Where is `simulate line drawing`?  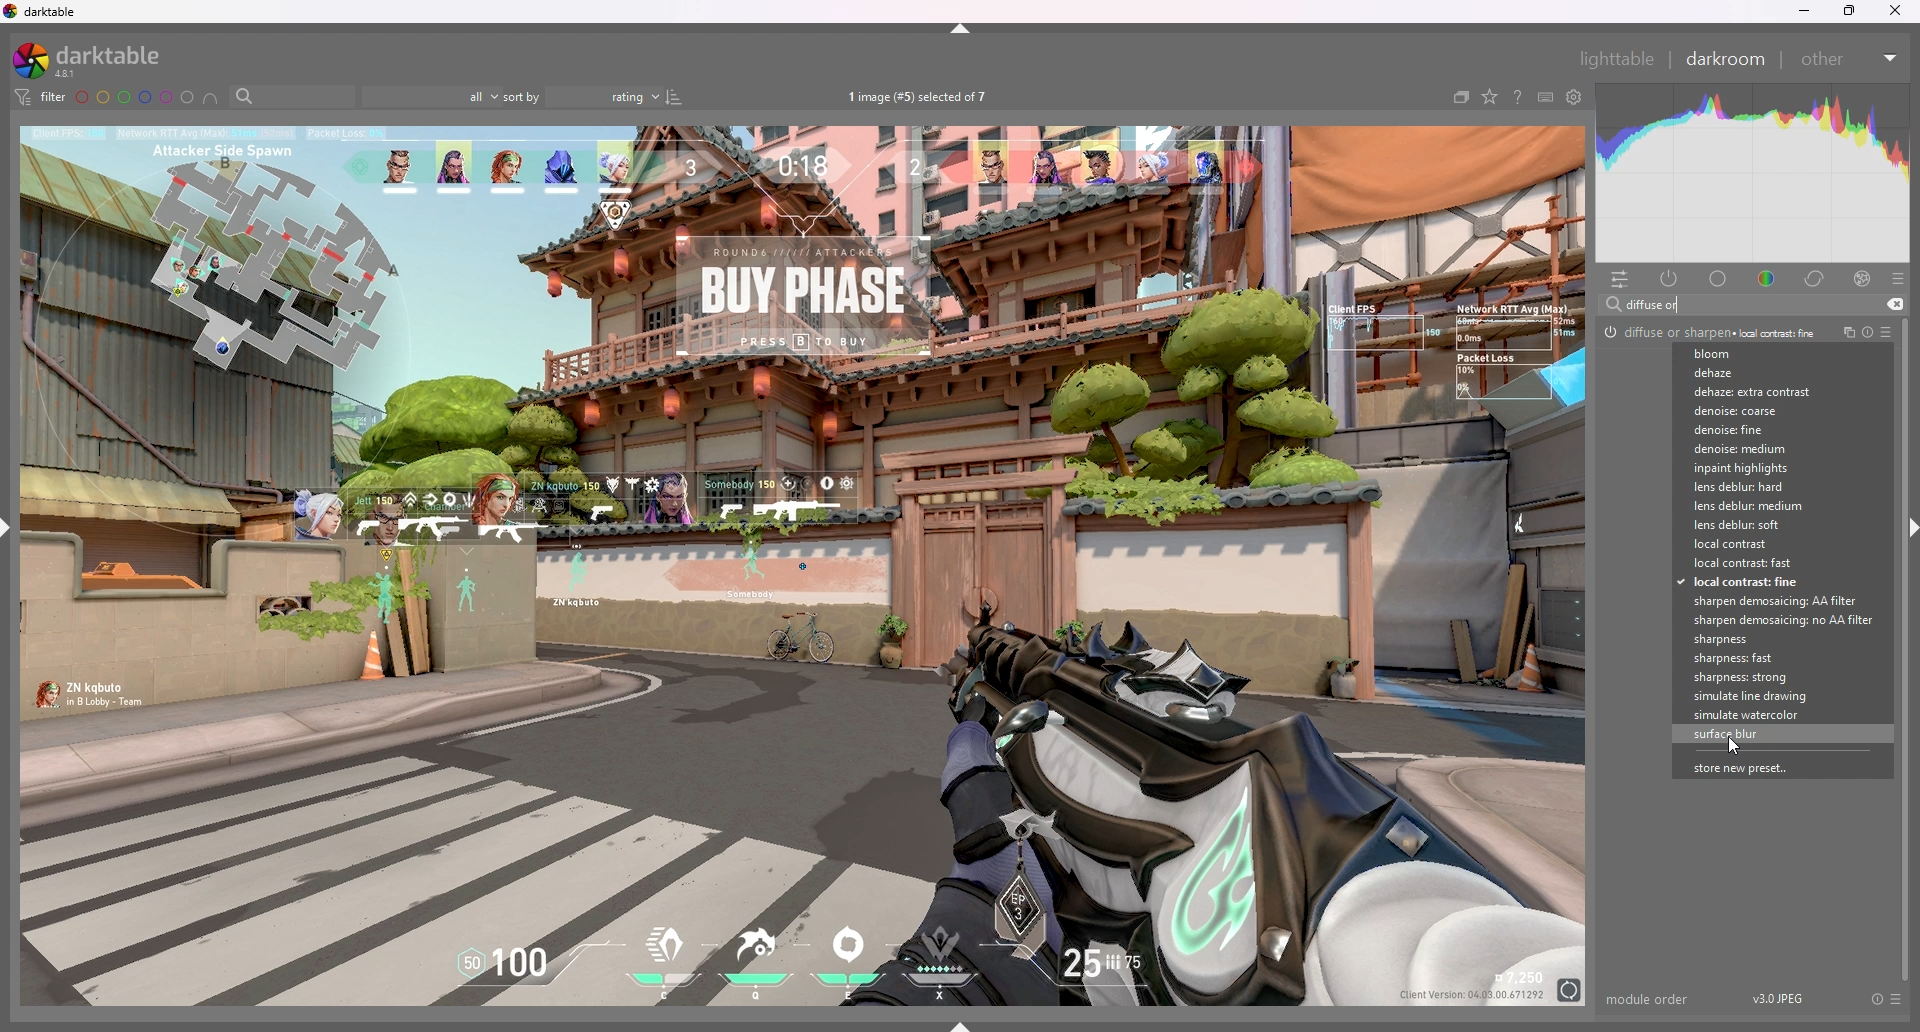
simulate line drawing is located at coordinates (1779, 696).